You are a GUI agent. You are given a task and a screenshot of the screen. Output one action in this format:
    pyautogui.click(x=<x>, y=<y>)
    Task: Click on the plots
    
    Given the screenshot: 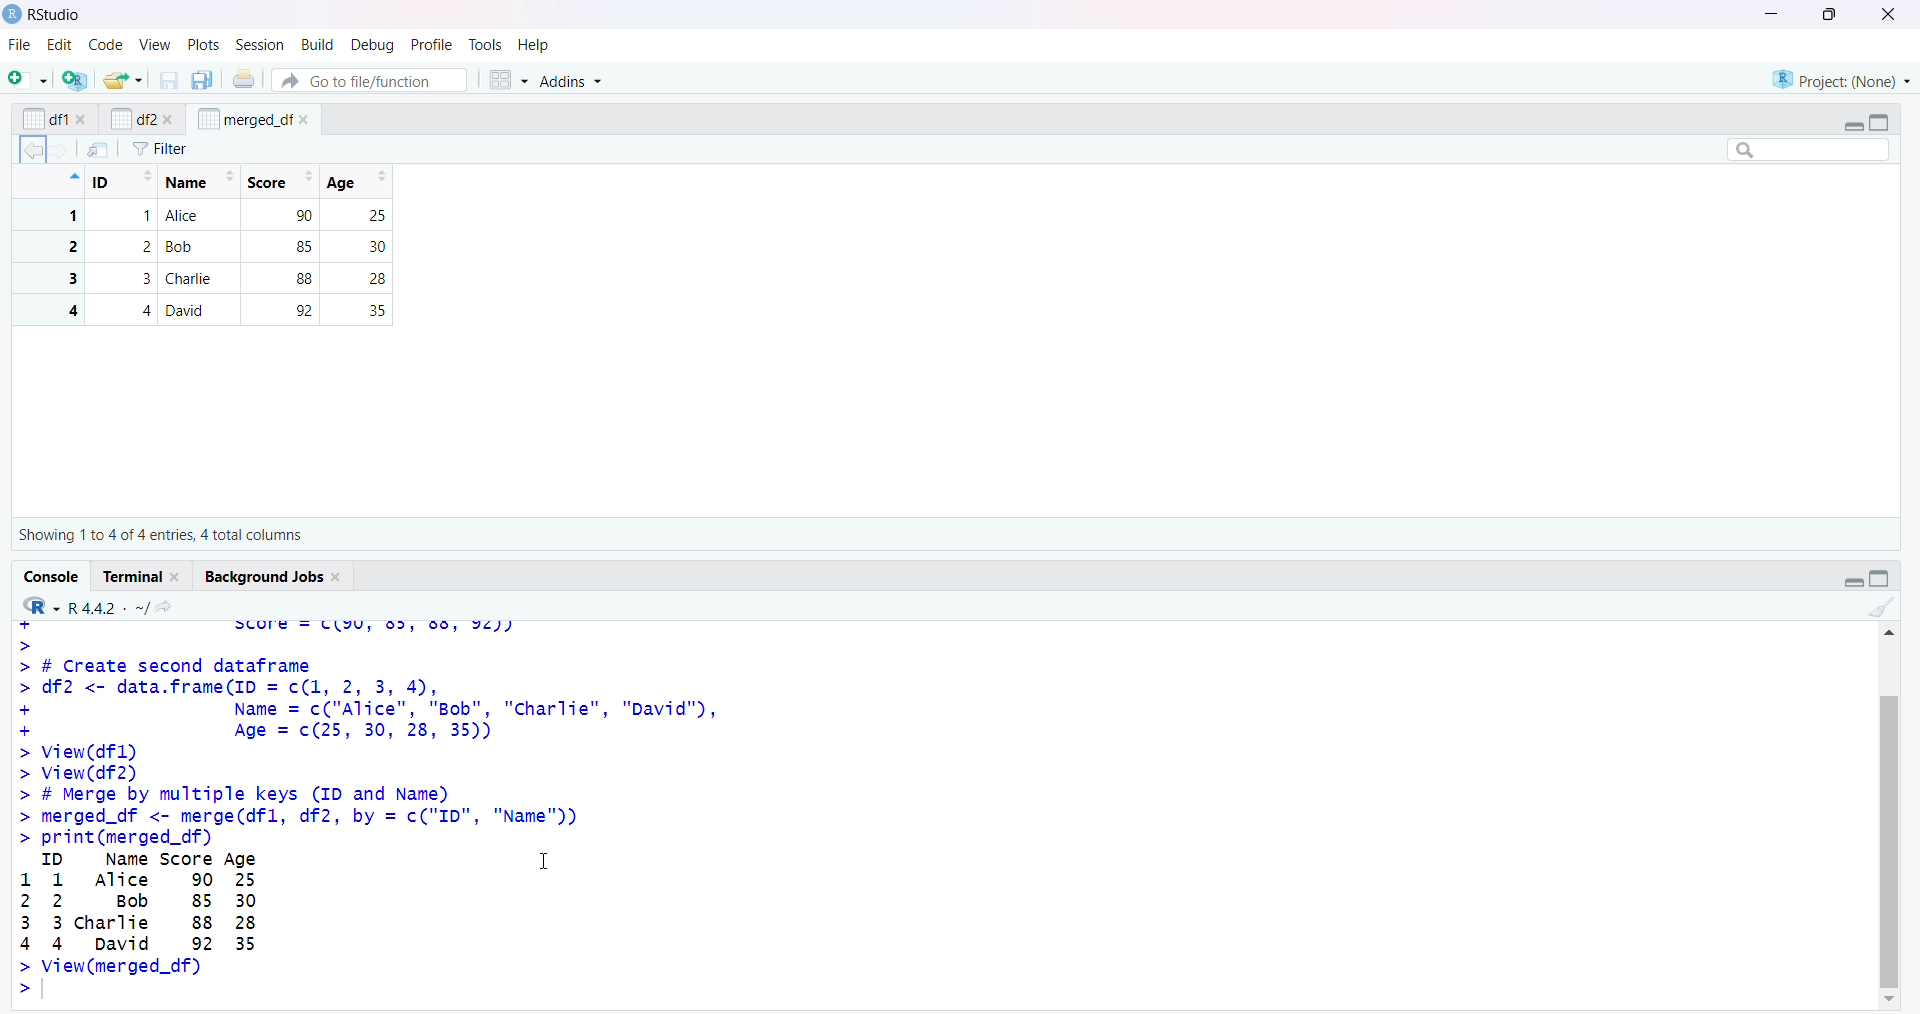 What is the action you would take?
    pyautogui.click(x=206, y=46)
    